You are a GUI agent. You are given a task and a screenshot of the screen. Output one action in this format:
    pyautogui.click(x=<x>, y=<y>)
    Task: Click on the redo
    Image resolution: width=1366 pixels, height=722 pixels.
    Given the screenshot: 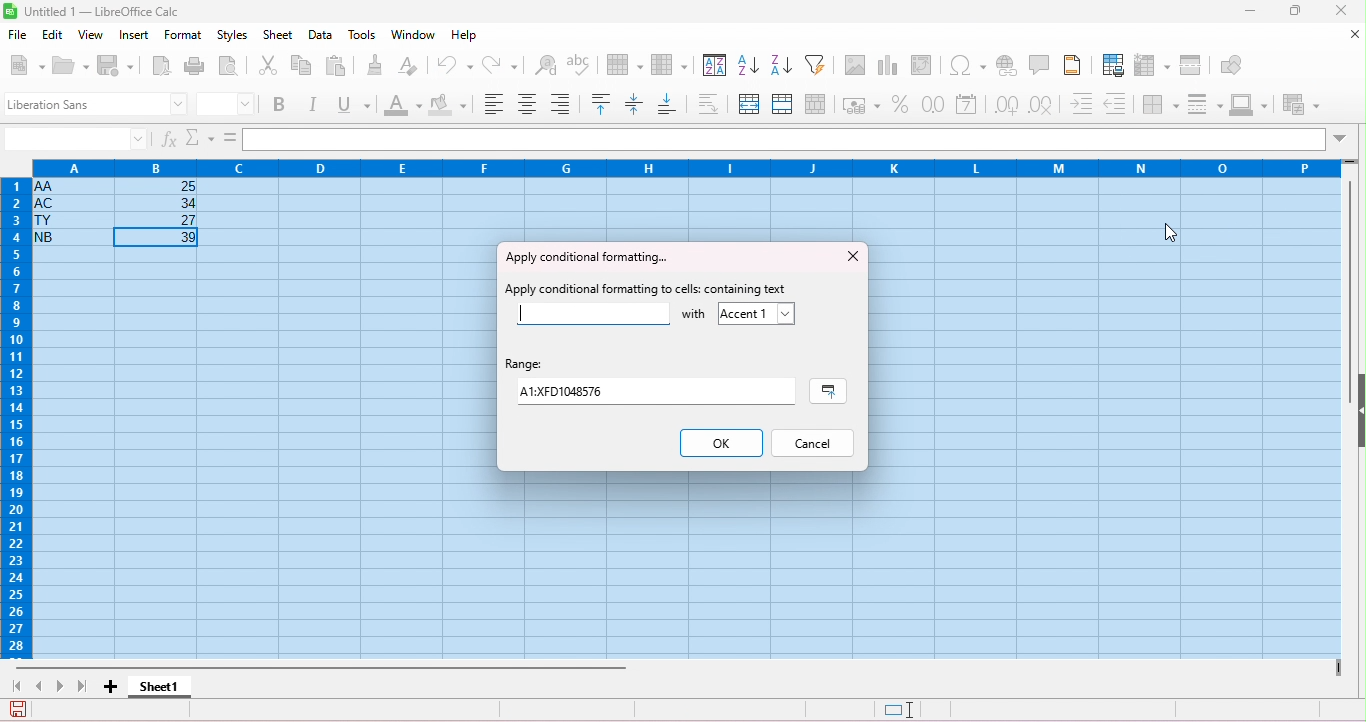 What is the action you would take?
    pyautogui.click(x=503, y=64)
    